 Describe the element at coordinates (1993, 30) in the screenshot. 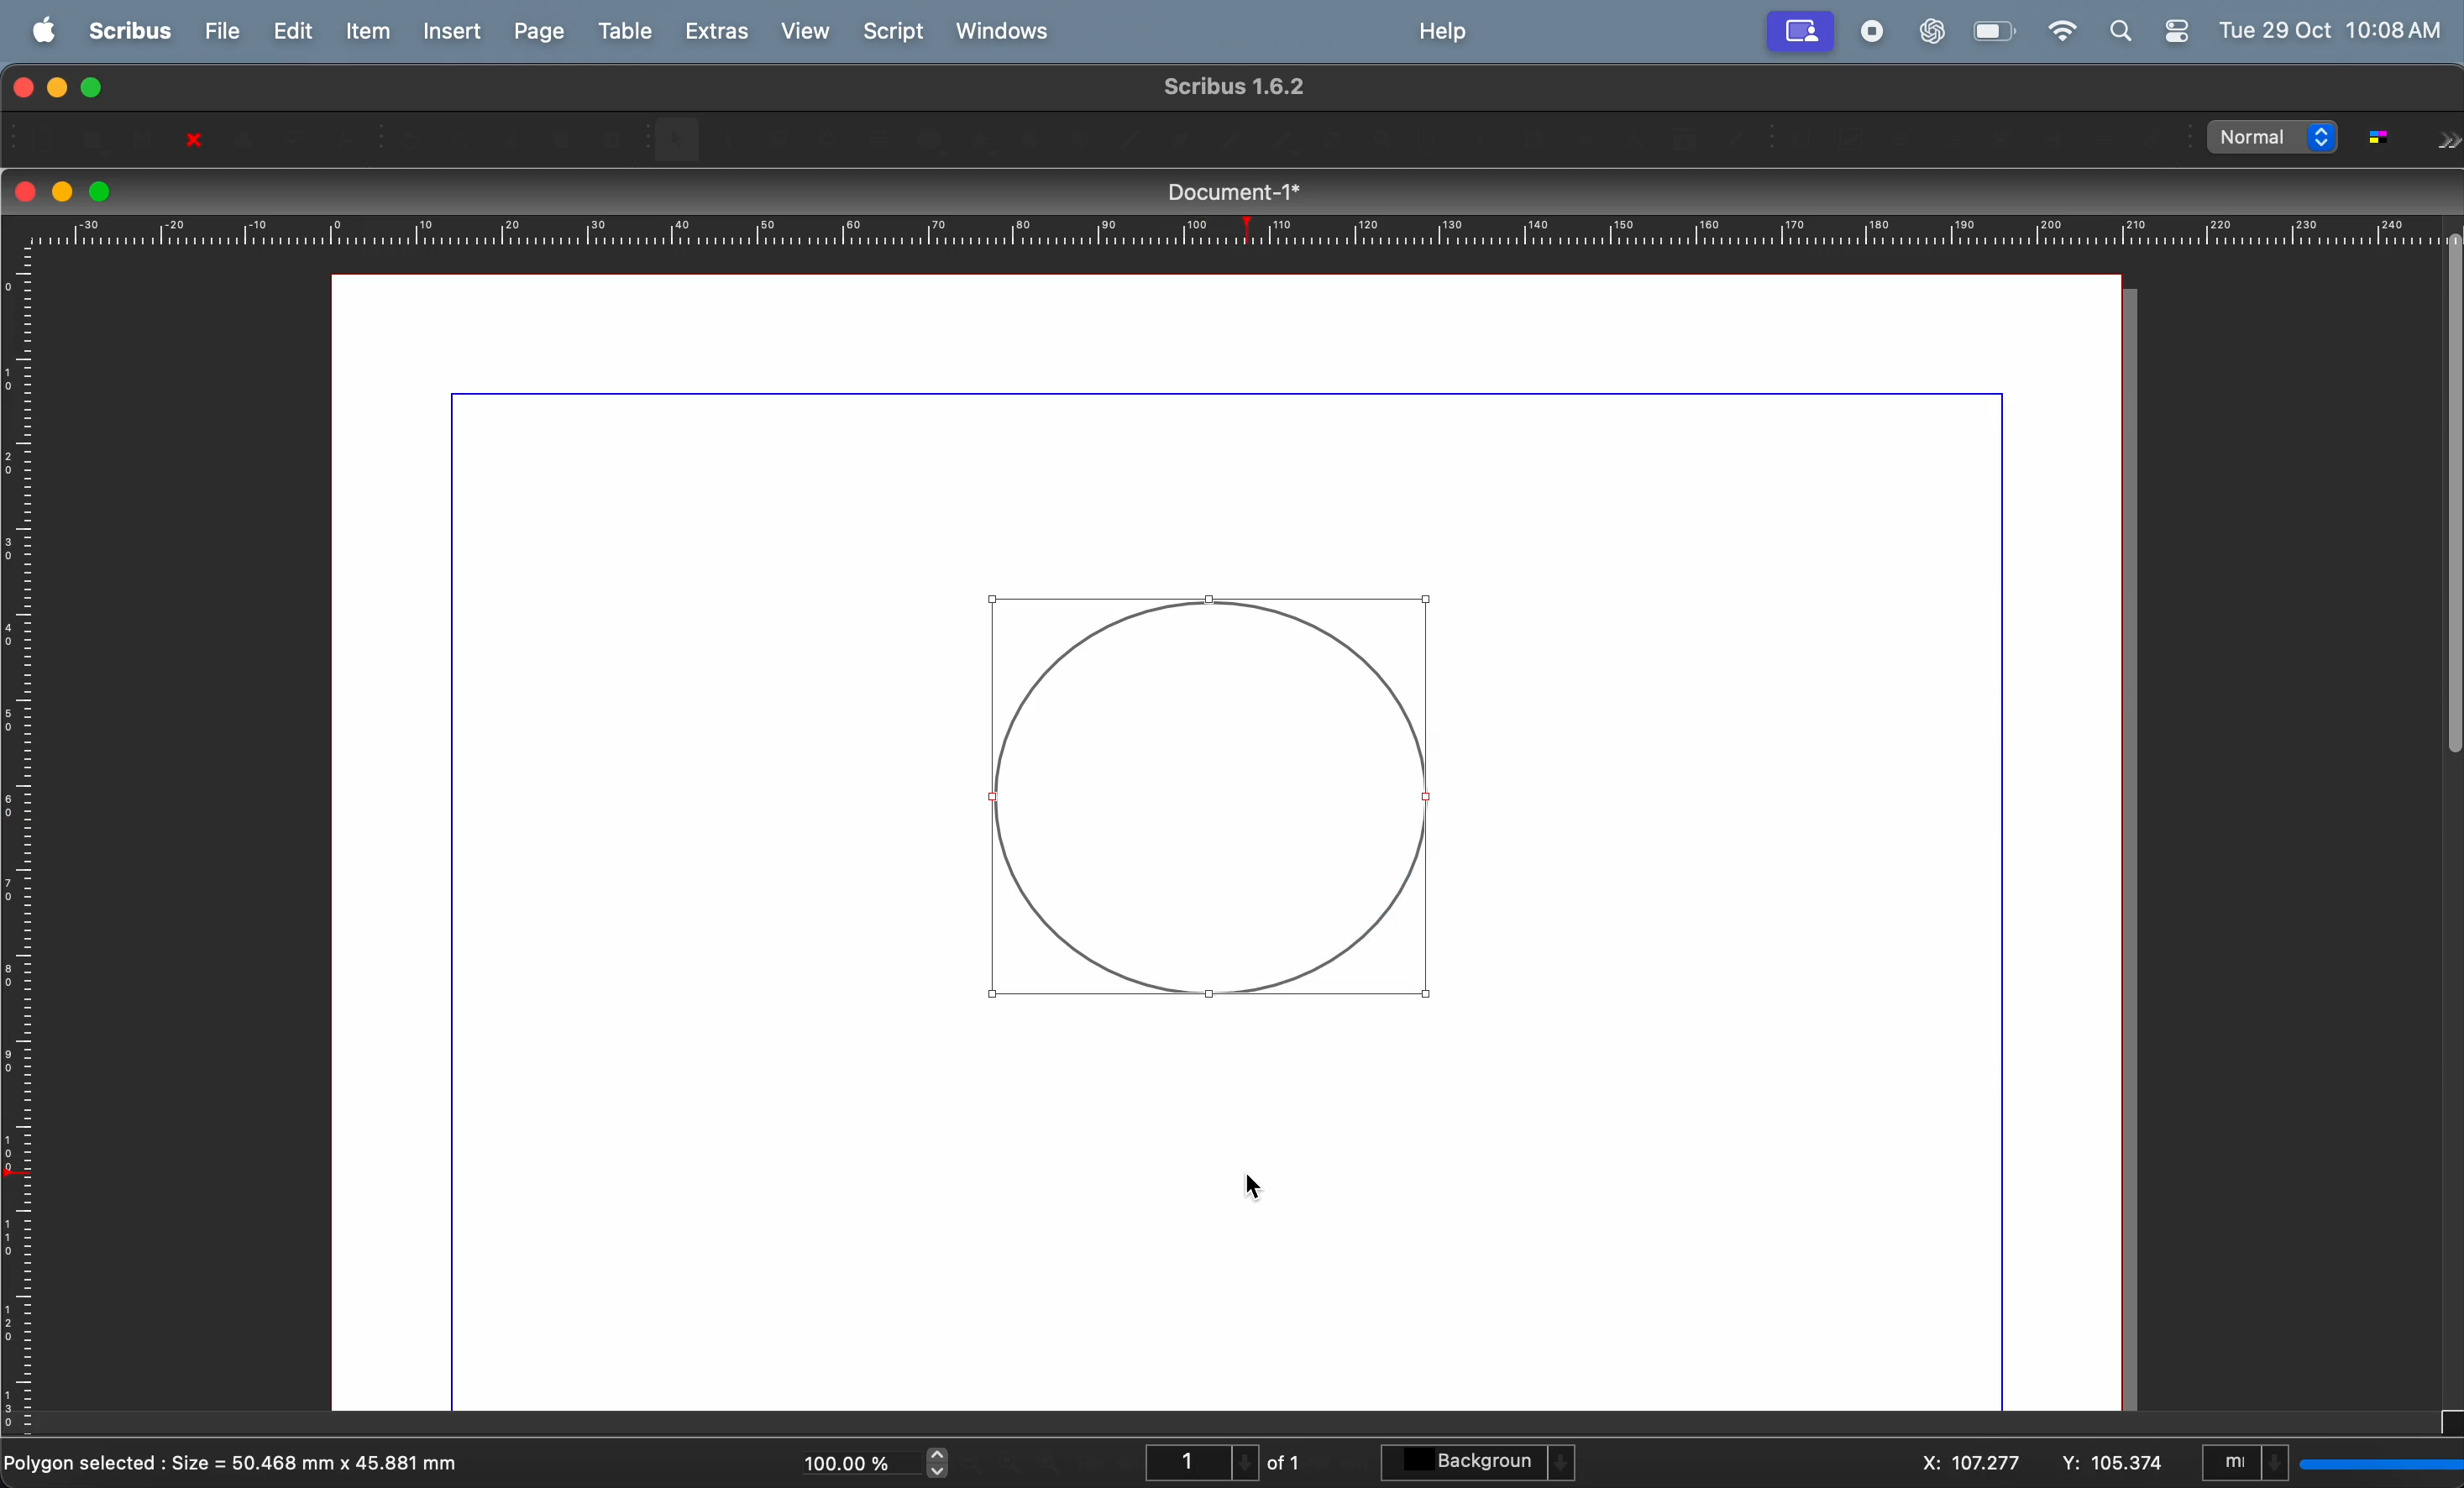

I see `battery` at that location.